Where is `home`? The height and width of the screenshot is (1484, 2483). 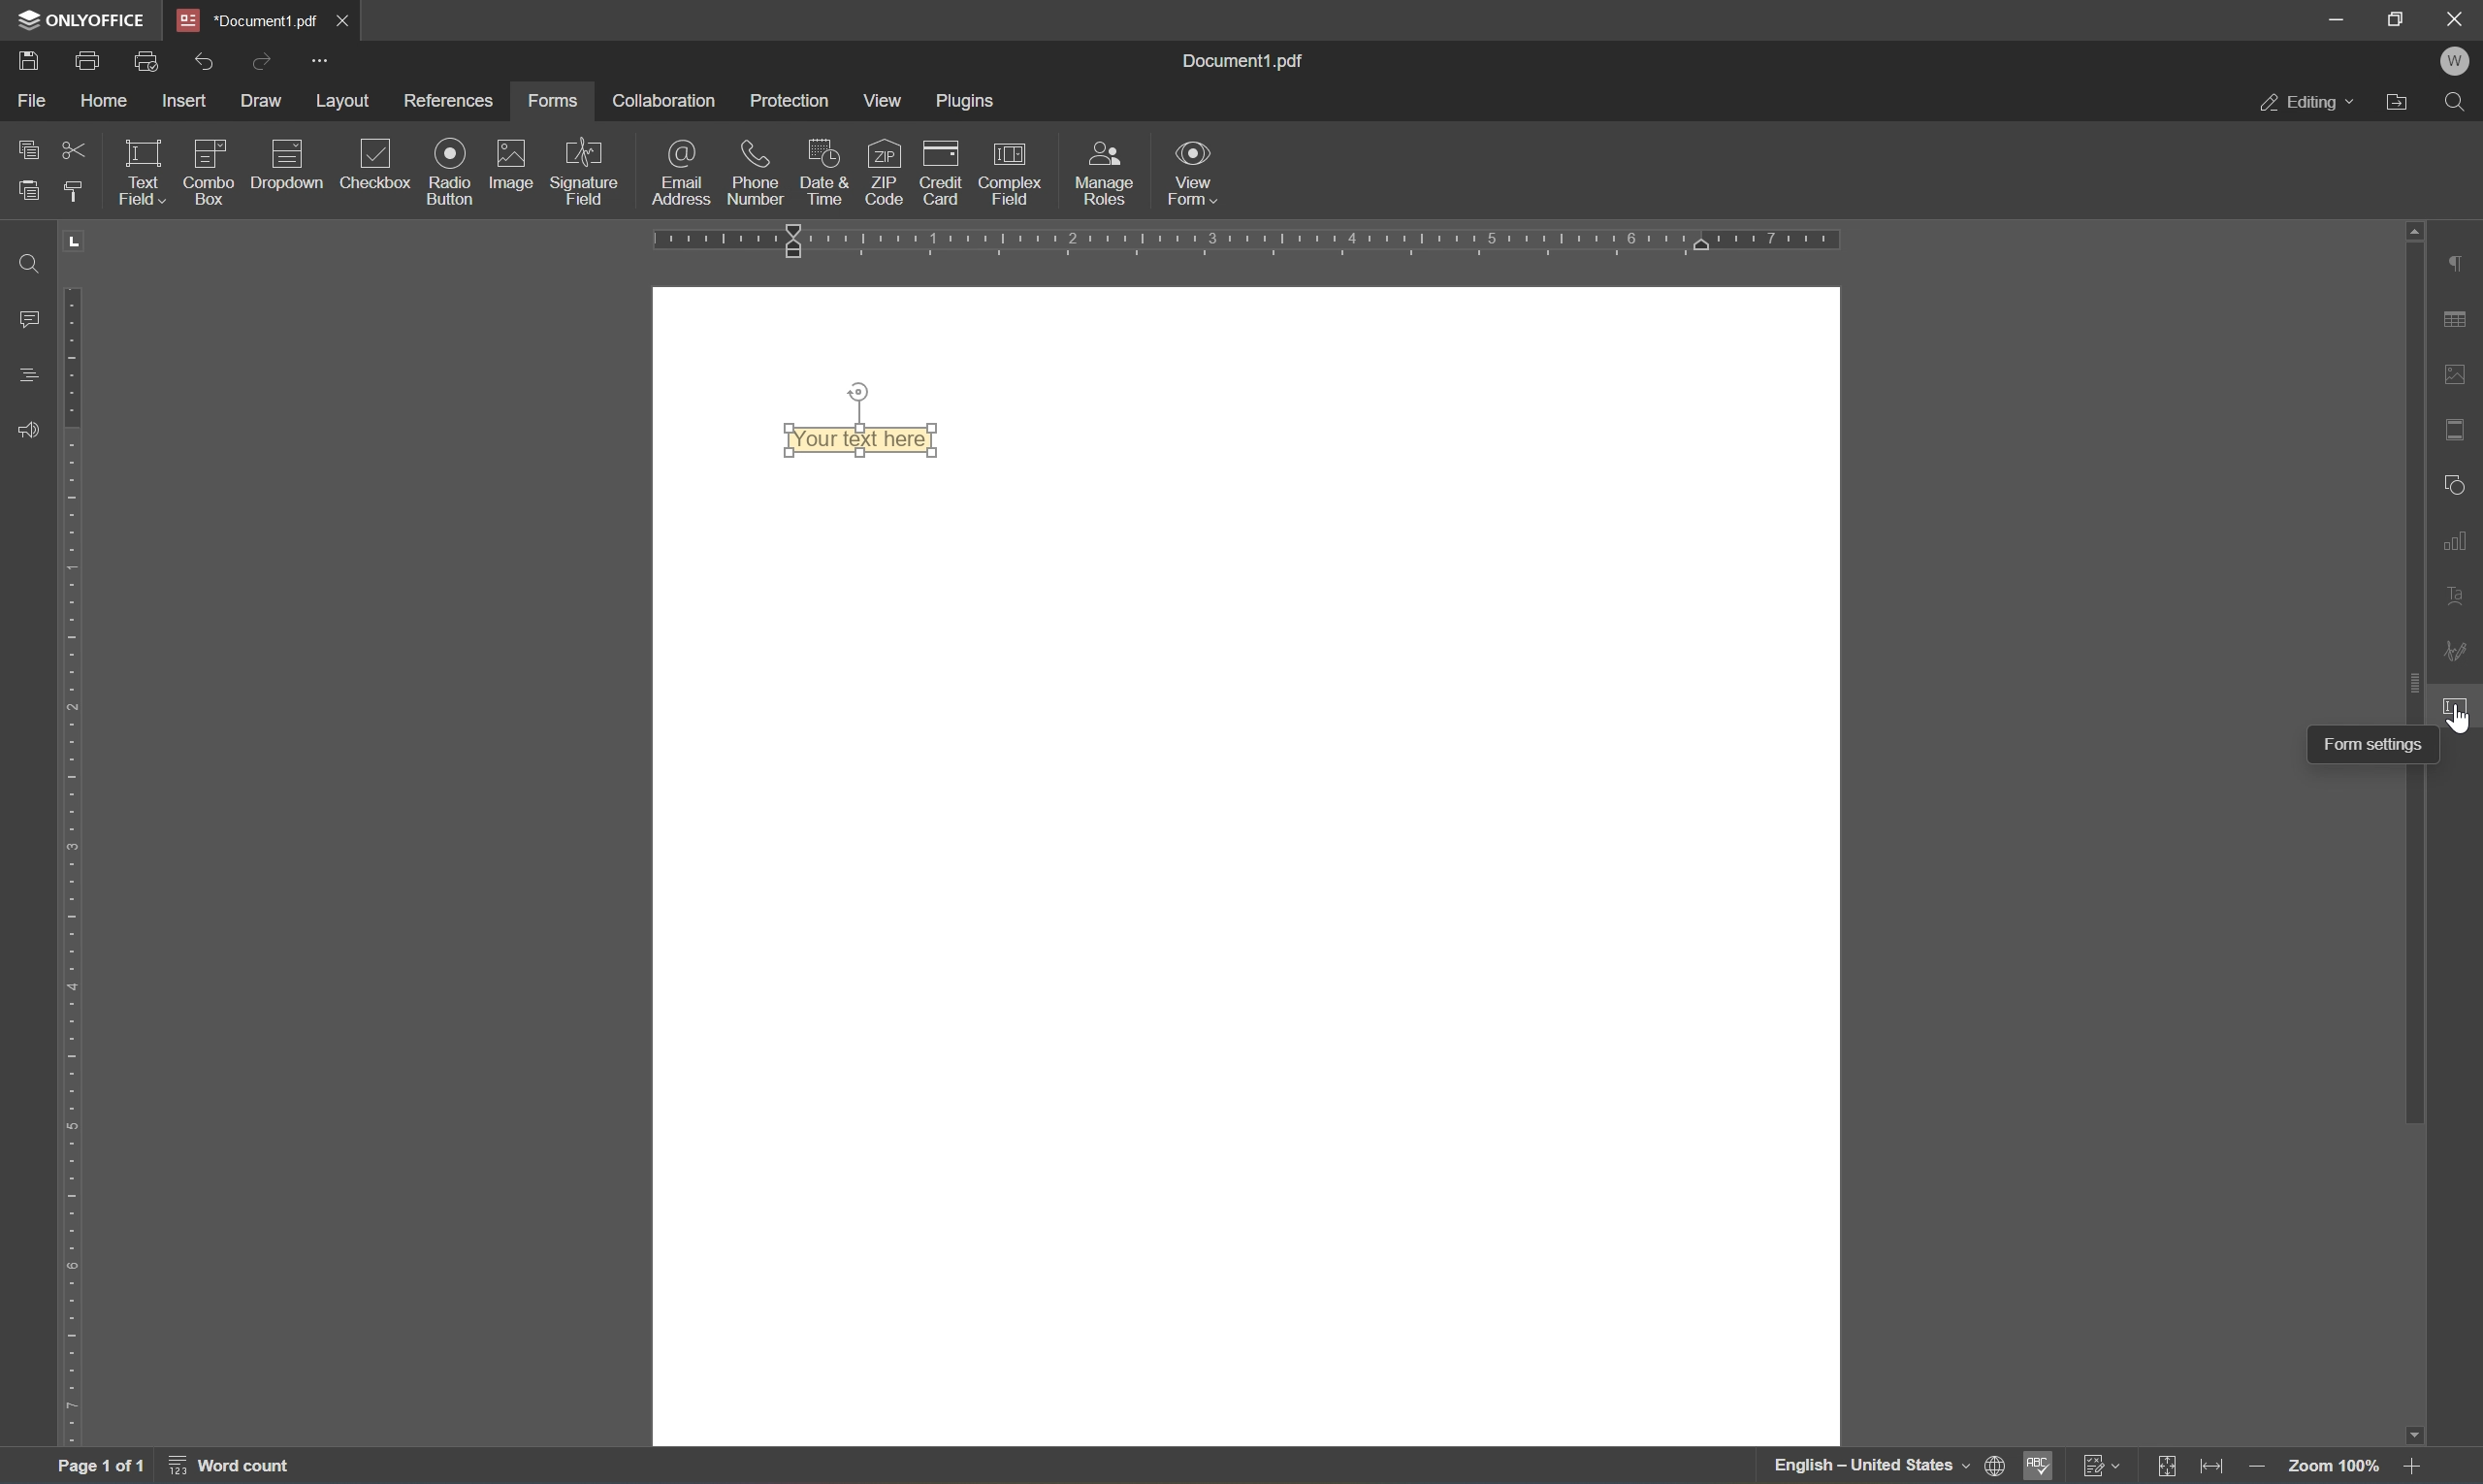
home is located at coordinates (106, 101).